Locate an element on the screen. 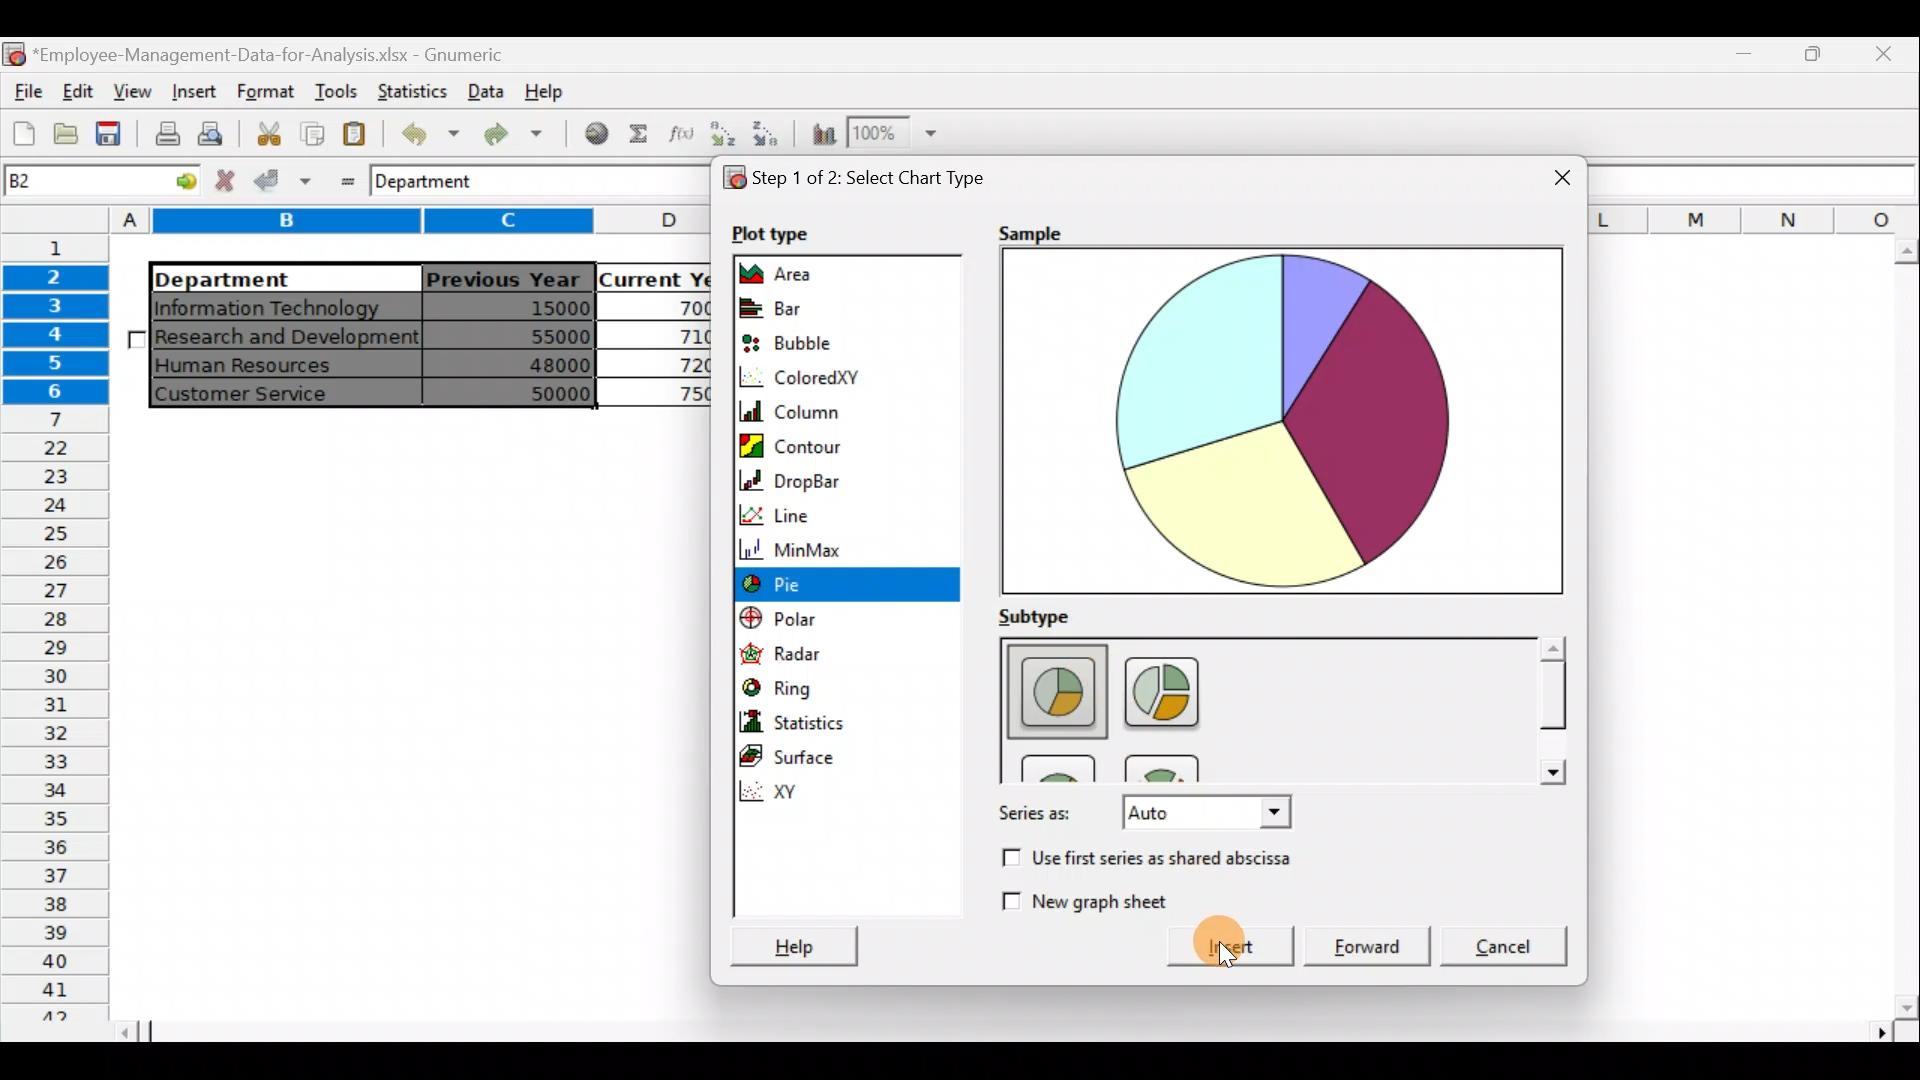 This screenshot has width=1920, height=1080. Plot Preview is located at coordinates (1282, 423).